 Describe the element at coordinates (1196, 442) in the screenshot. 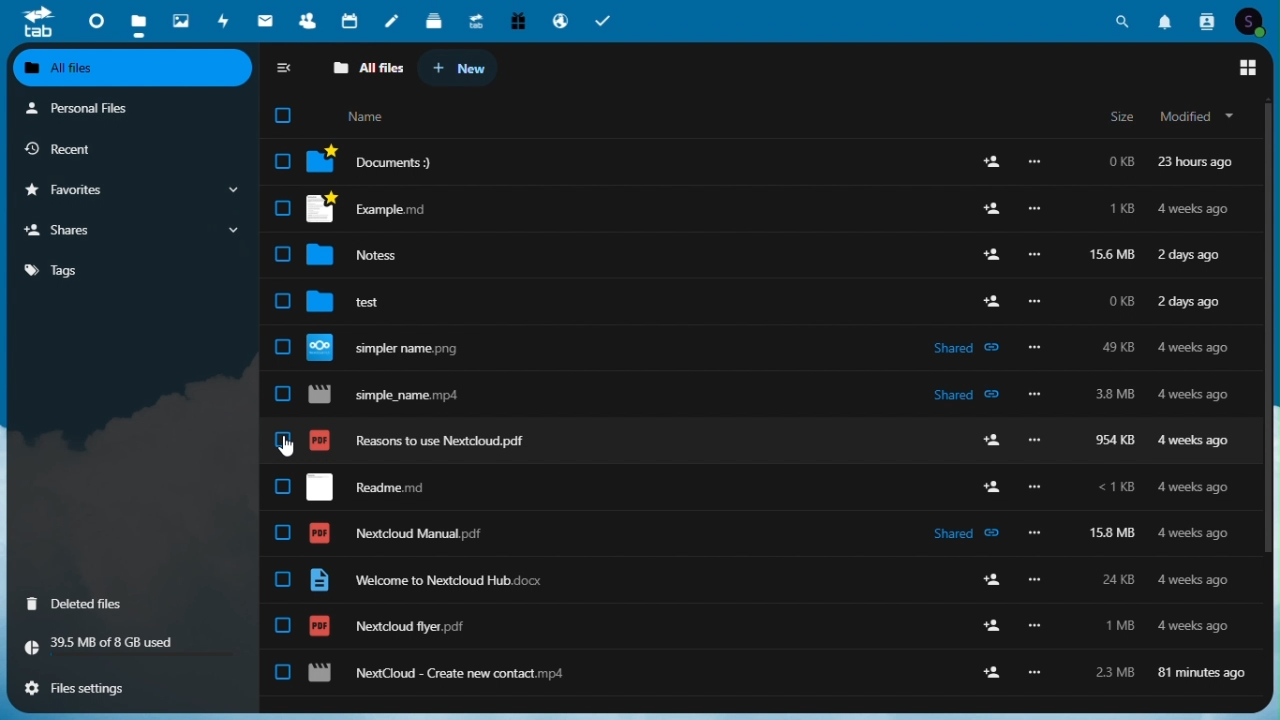

I see `4 weeks ago` at that location.